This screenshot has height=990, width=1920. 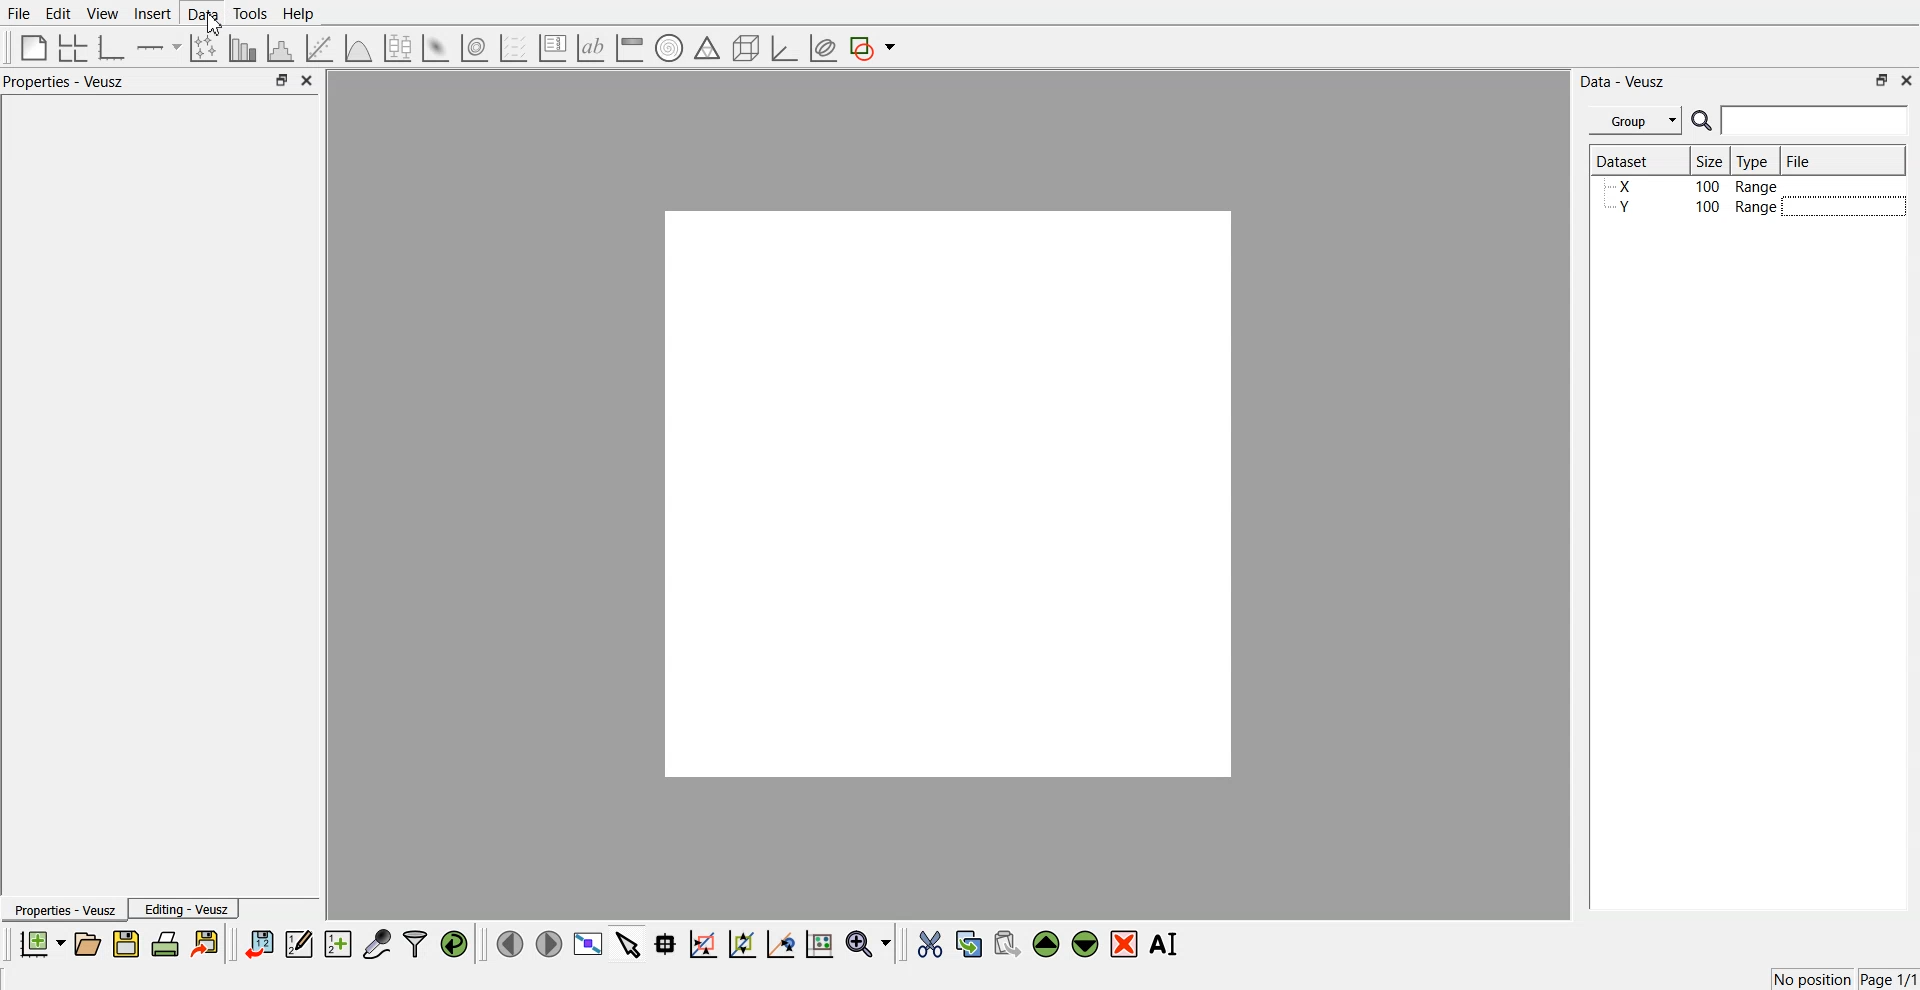 What do you see at coordinates (278, 49) in the screenshot?
I see `Histogram of dataset` at bounding box center [278, 49].